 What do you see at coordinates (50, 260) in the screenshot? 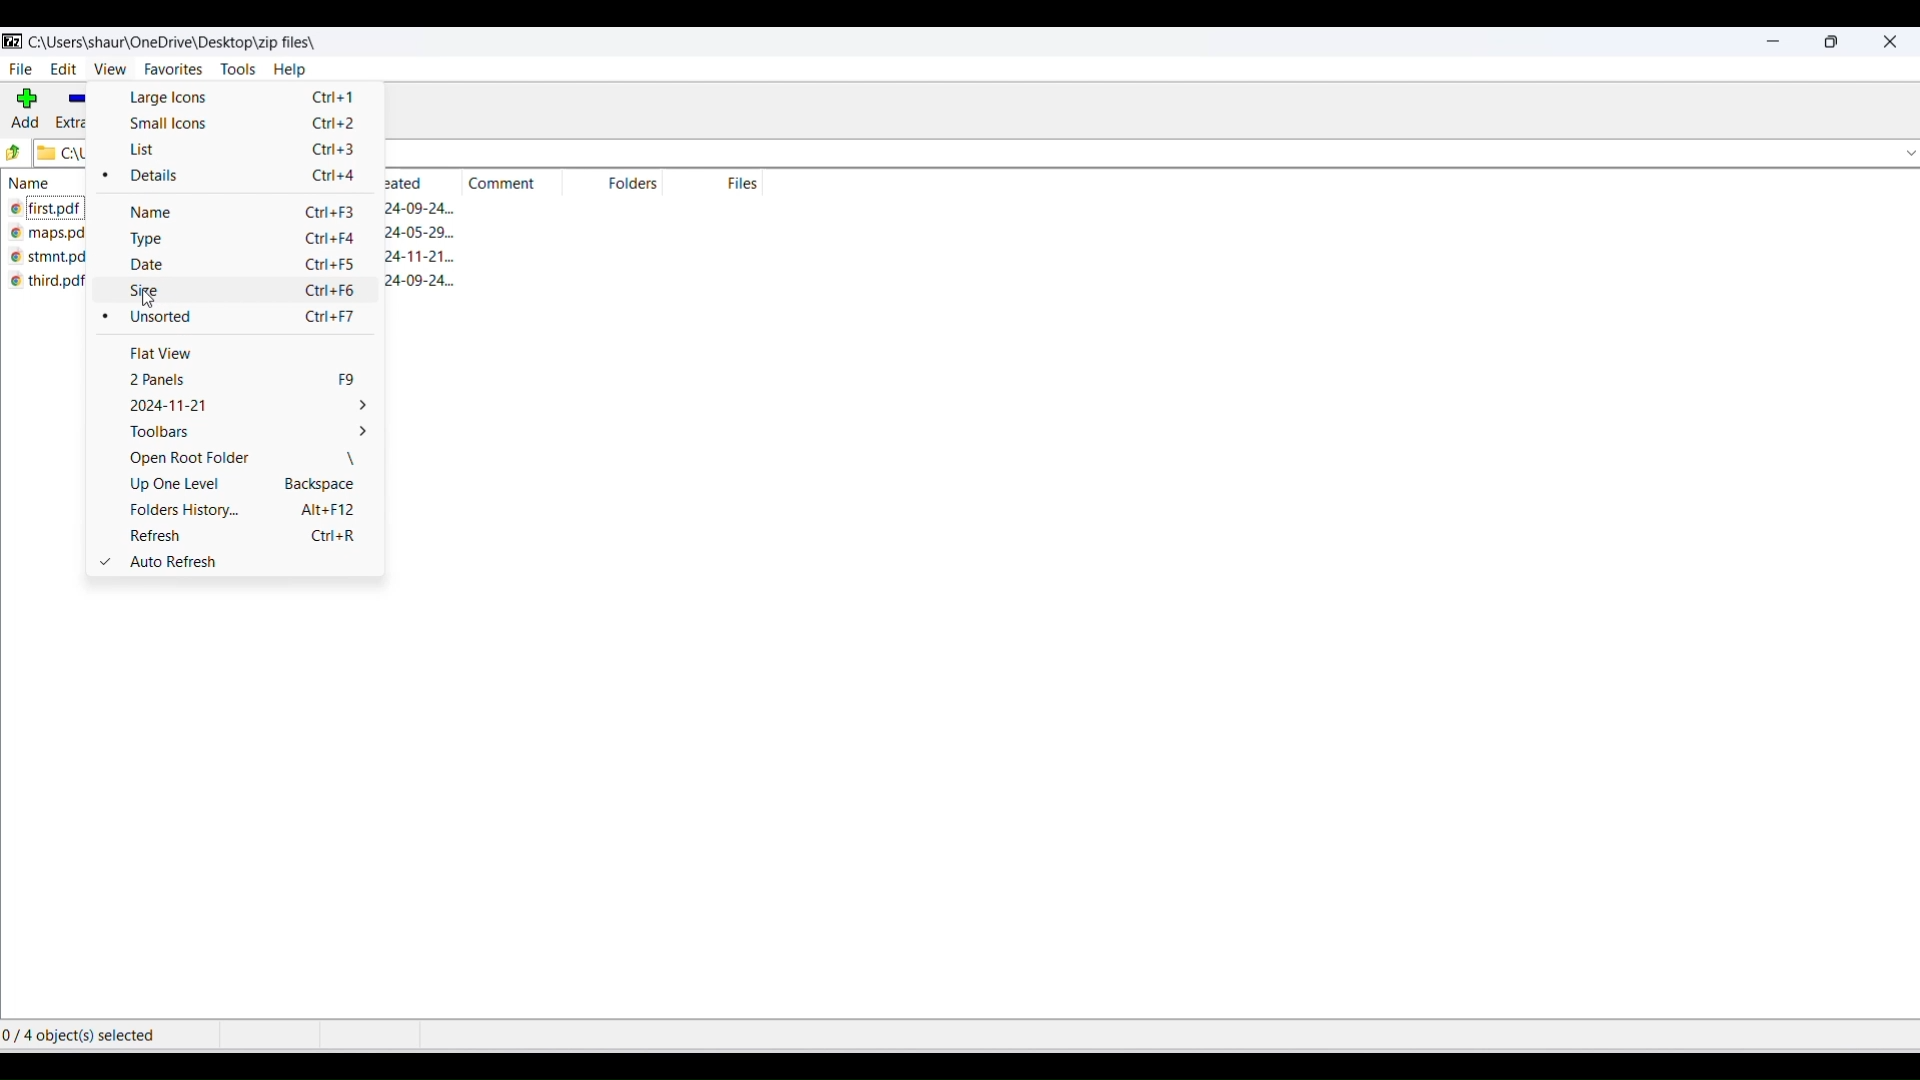
I see `file name` at bounding box center [50, 260].